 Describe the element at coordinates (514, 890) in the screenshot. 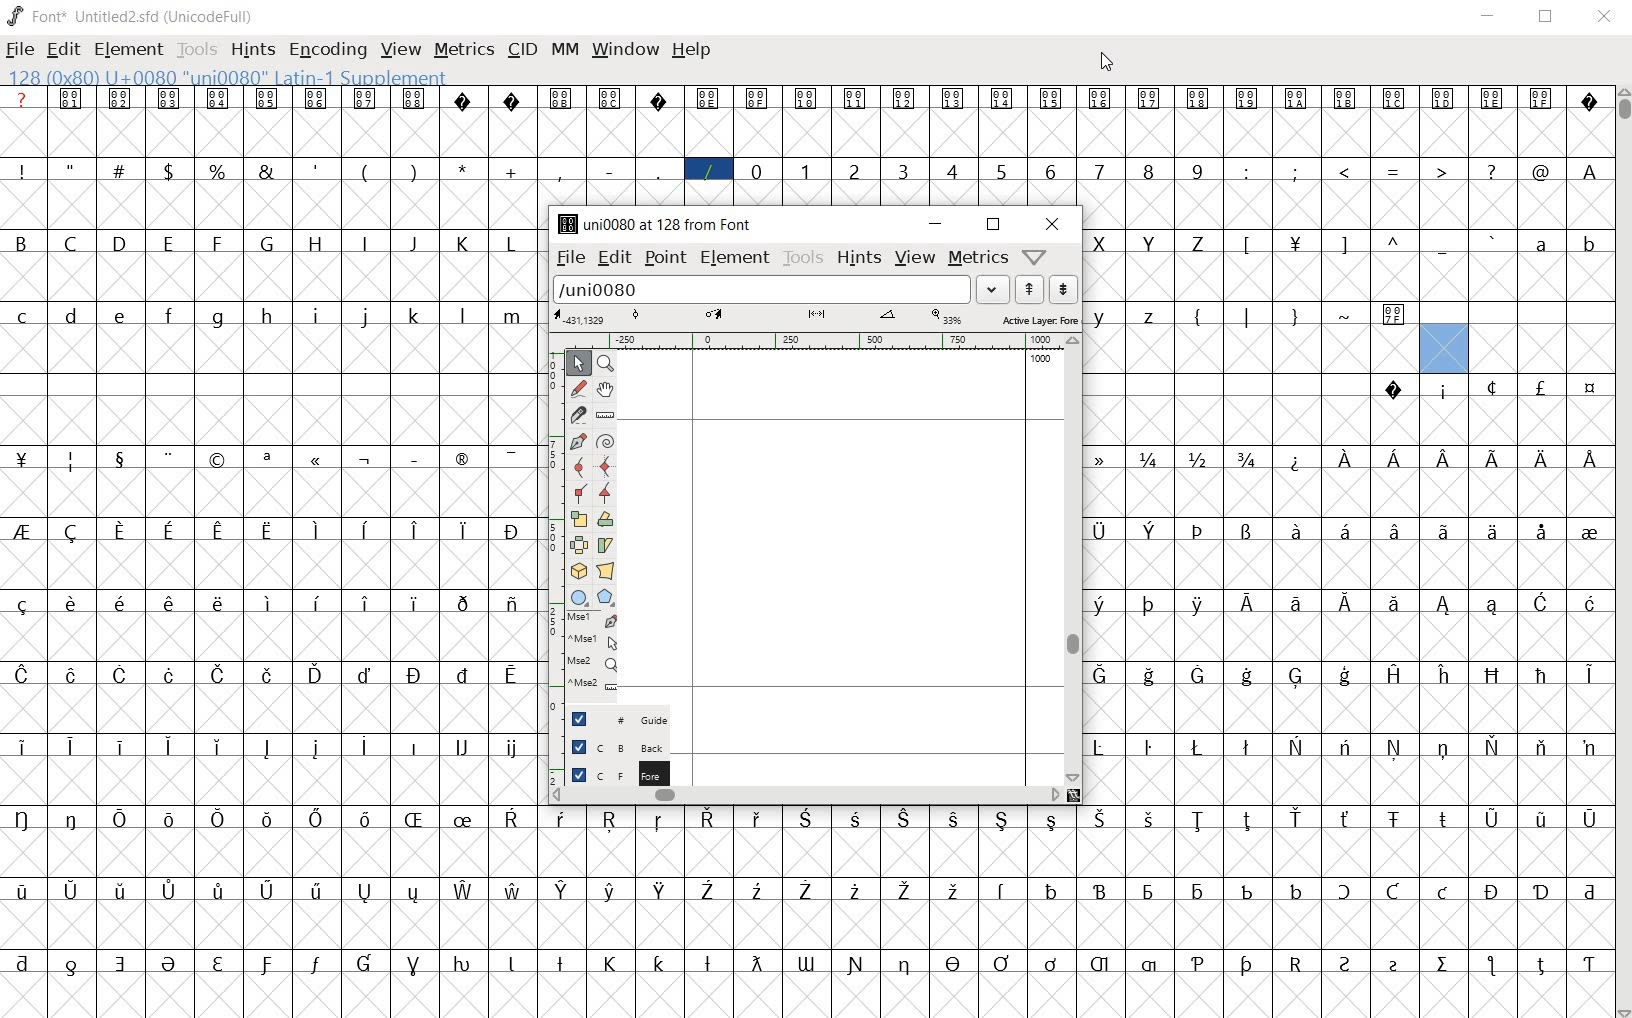

I see `glyph` at that location.